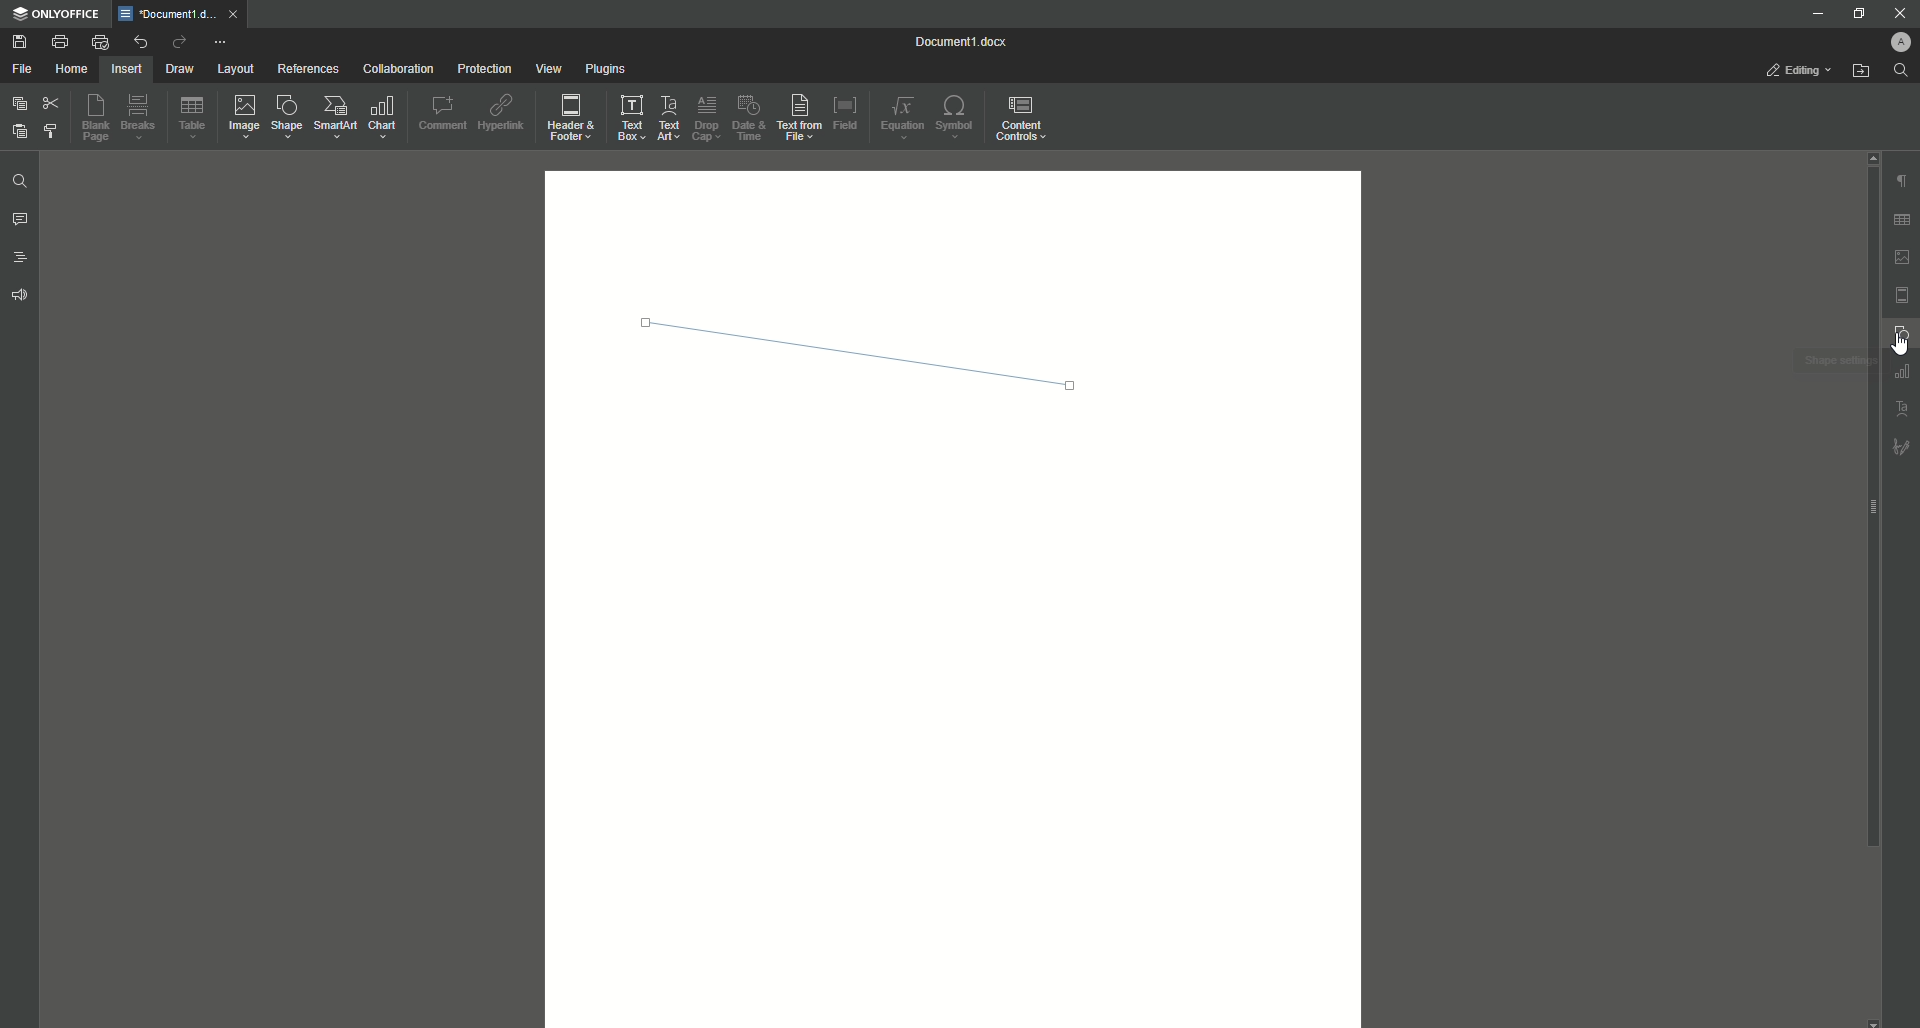 The height and width of the screenshot is (1028, 1920). Describe the element at coordinates (847, 112) in the screenshot. I see `Field` at that location.